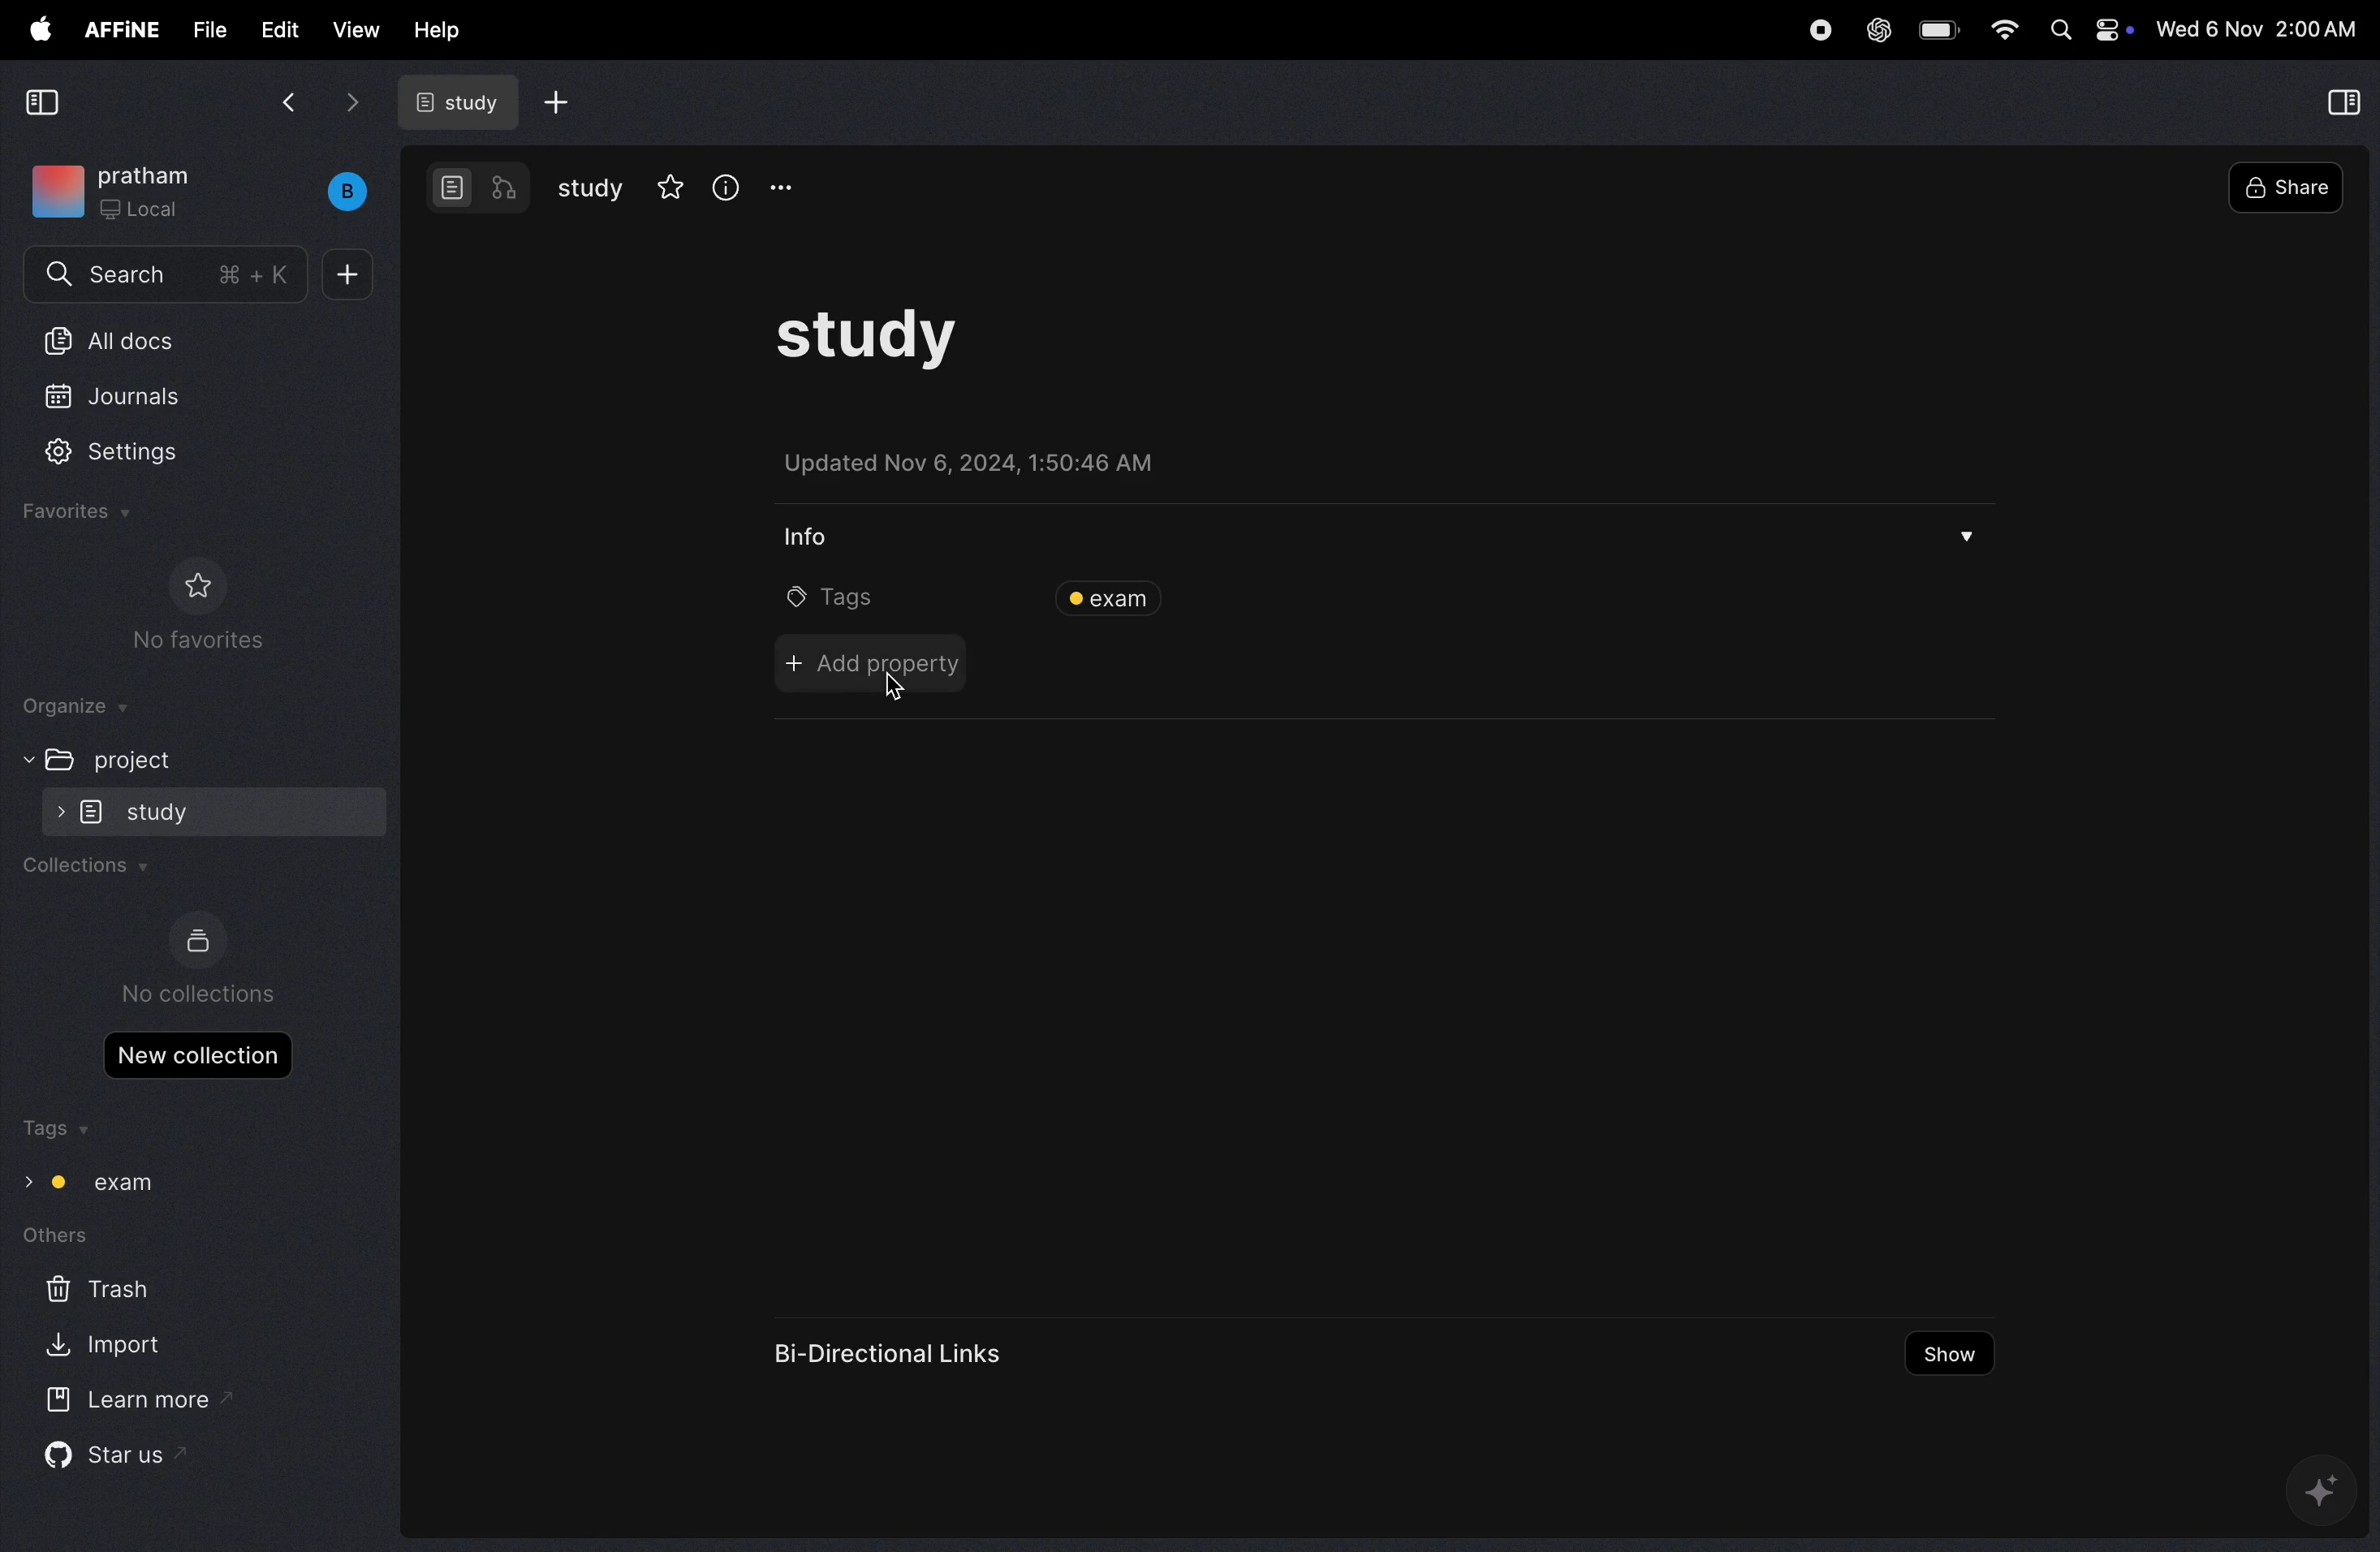  What do you see at coordinates (2004, 32) in the screenshot?
I see `wifi` at bounding box center [2004, 32].